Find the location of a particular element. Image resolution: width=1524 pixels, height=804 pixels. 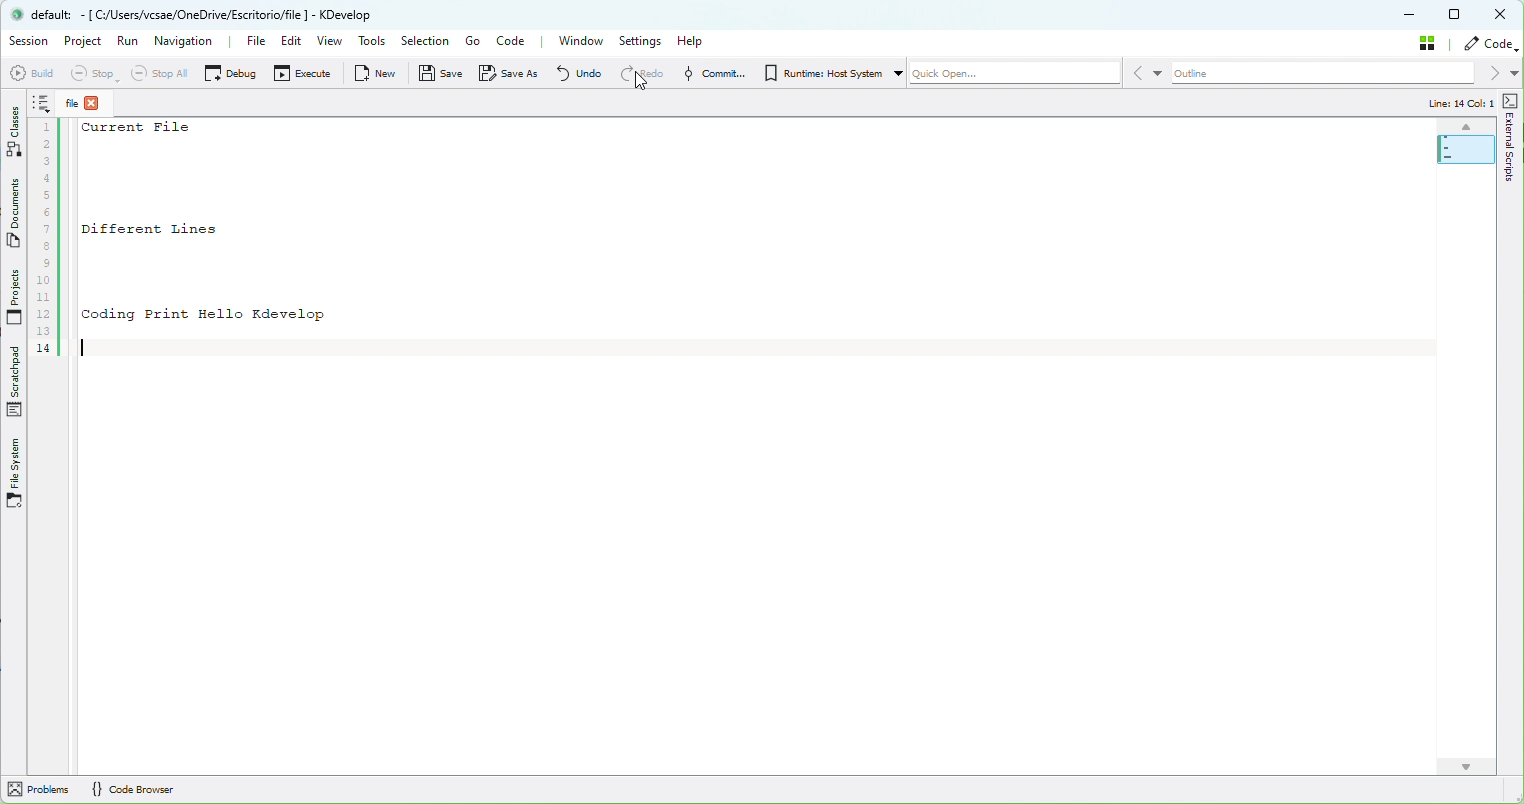

Classes is located at coordinates (19, 134).